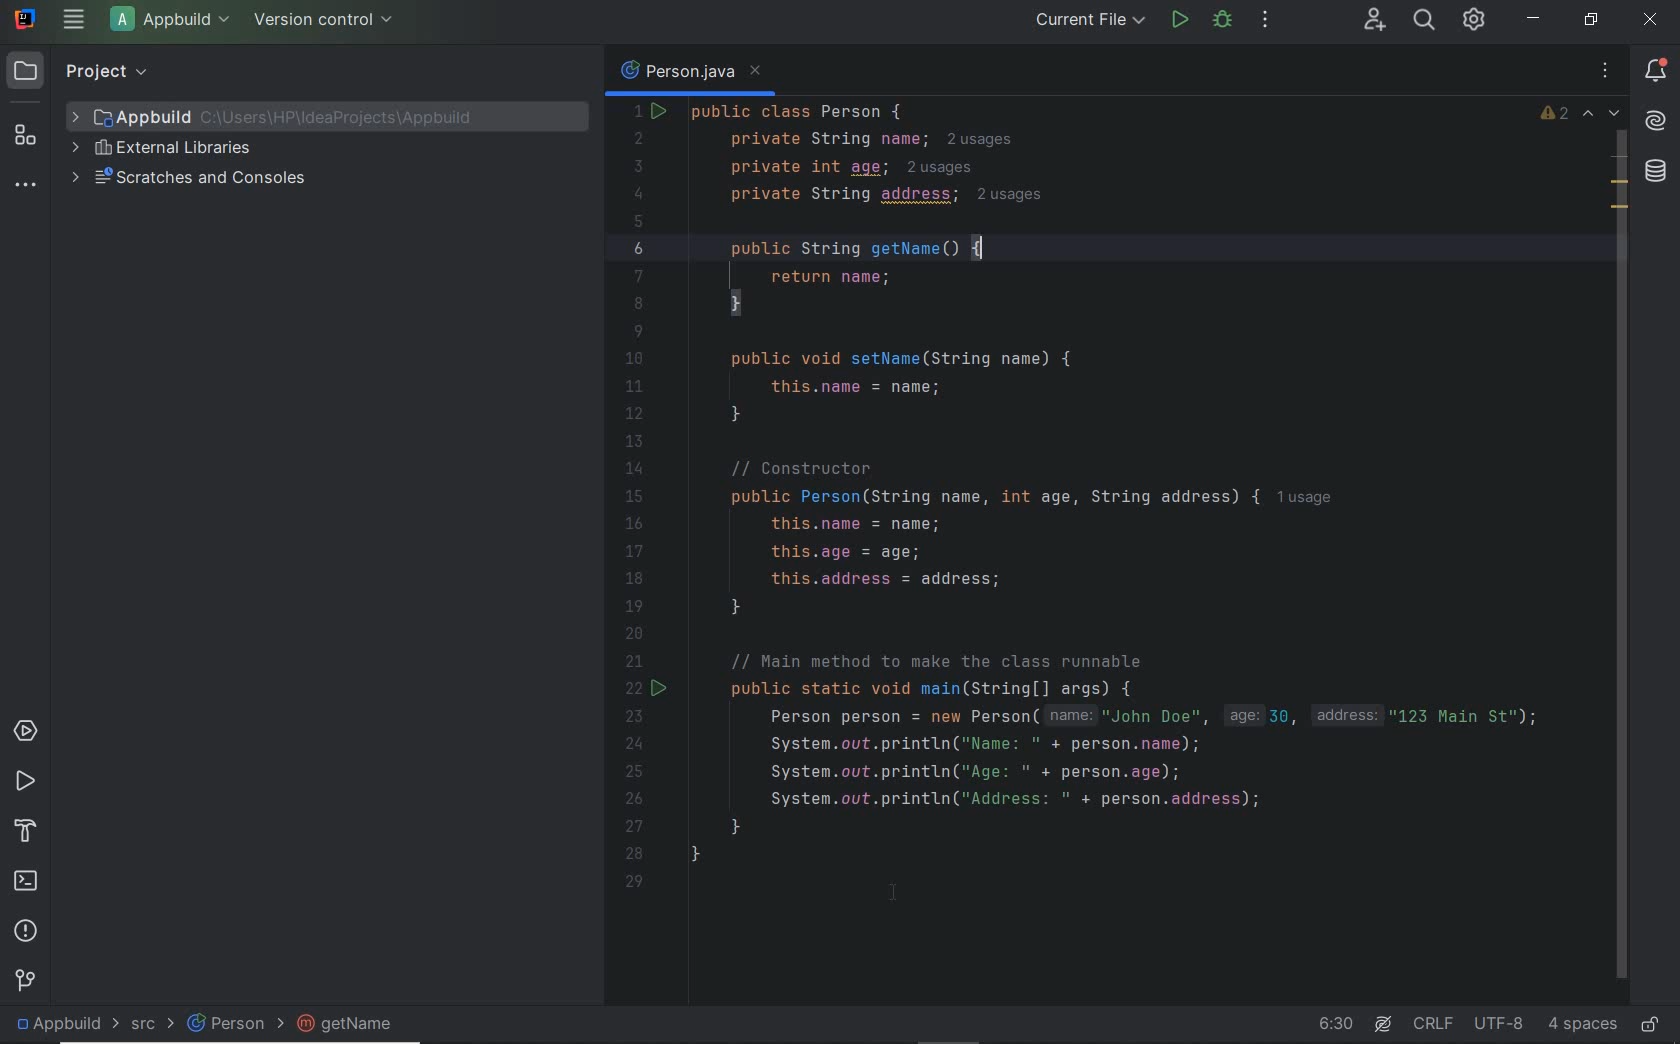 This screenshot has width=1680, height=1044. What do you see at coordinates (901, 893) in the screenshot?
I see `cursor` at bounding box center [901, 893].